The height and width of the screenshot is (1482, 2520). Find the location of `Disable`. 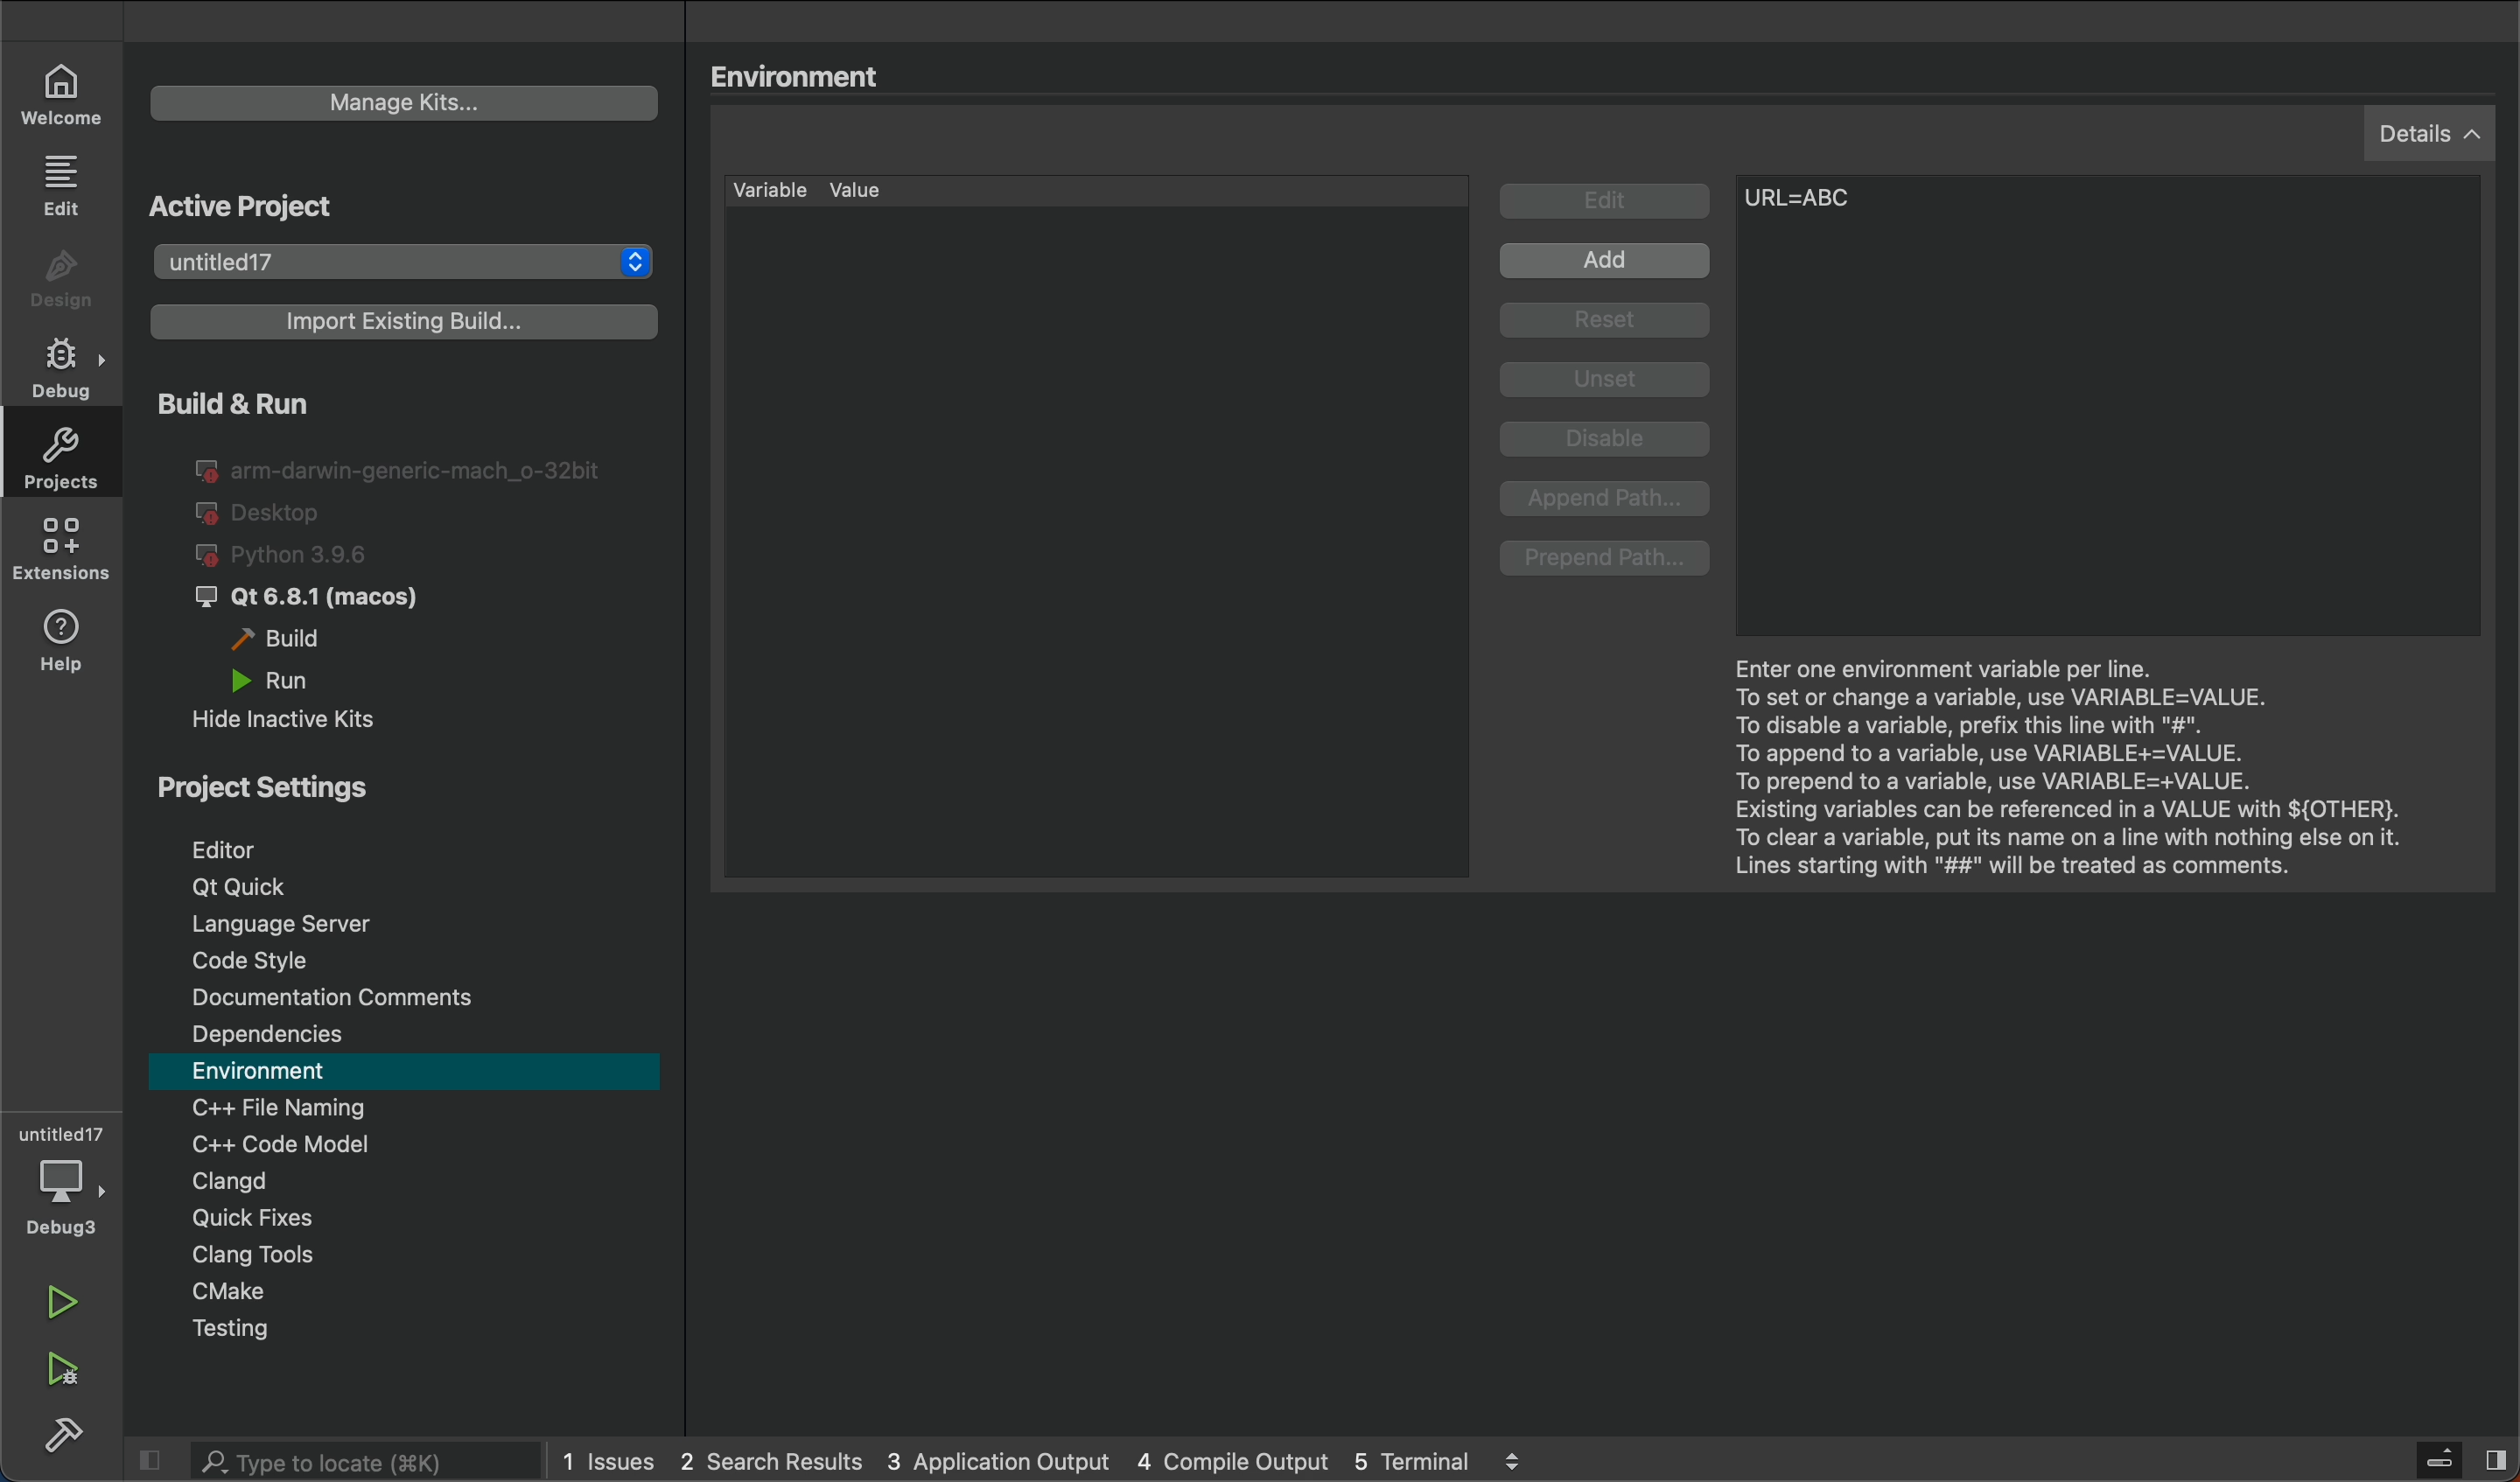

Disable is located at coordinates (1611, 442).